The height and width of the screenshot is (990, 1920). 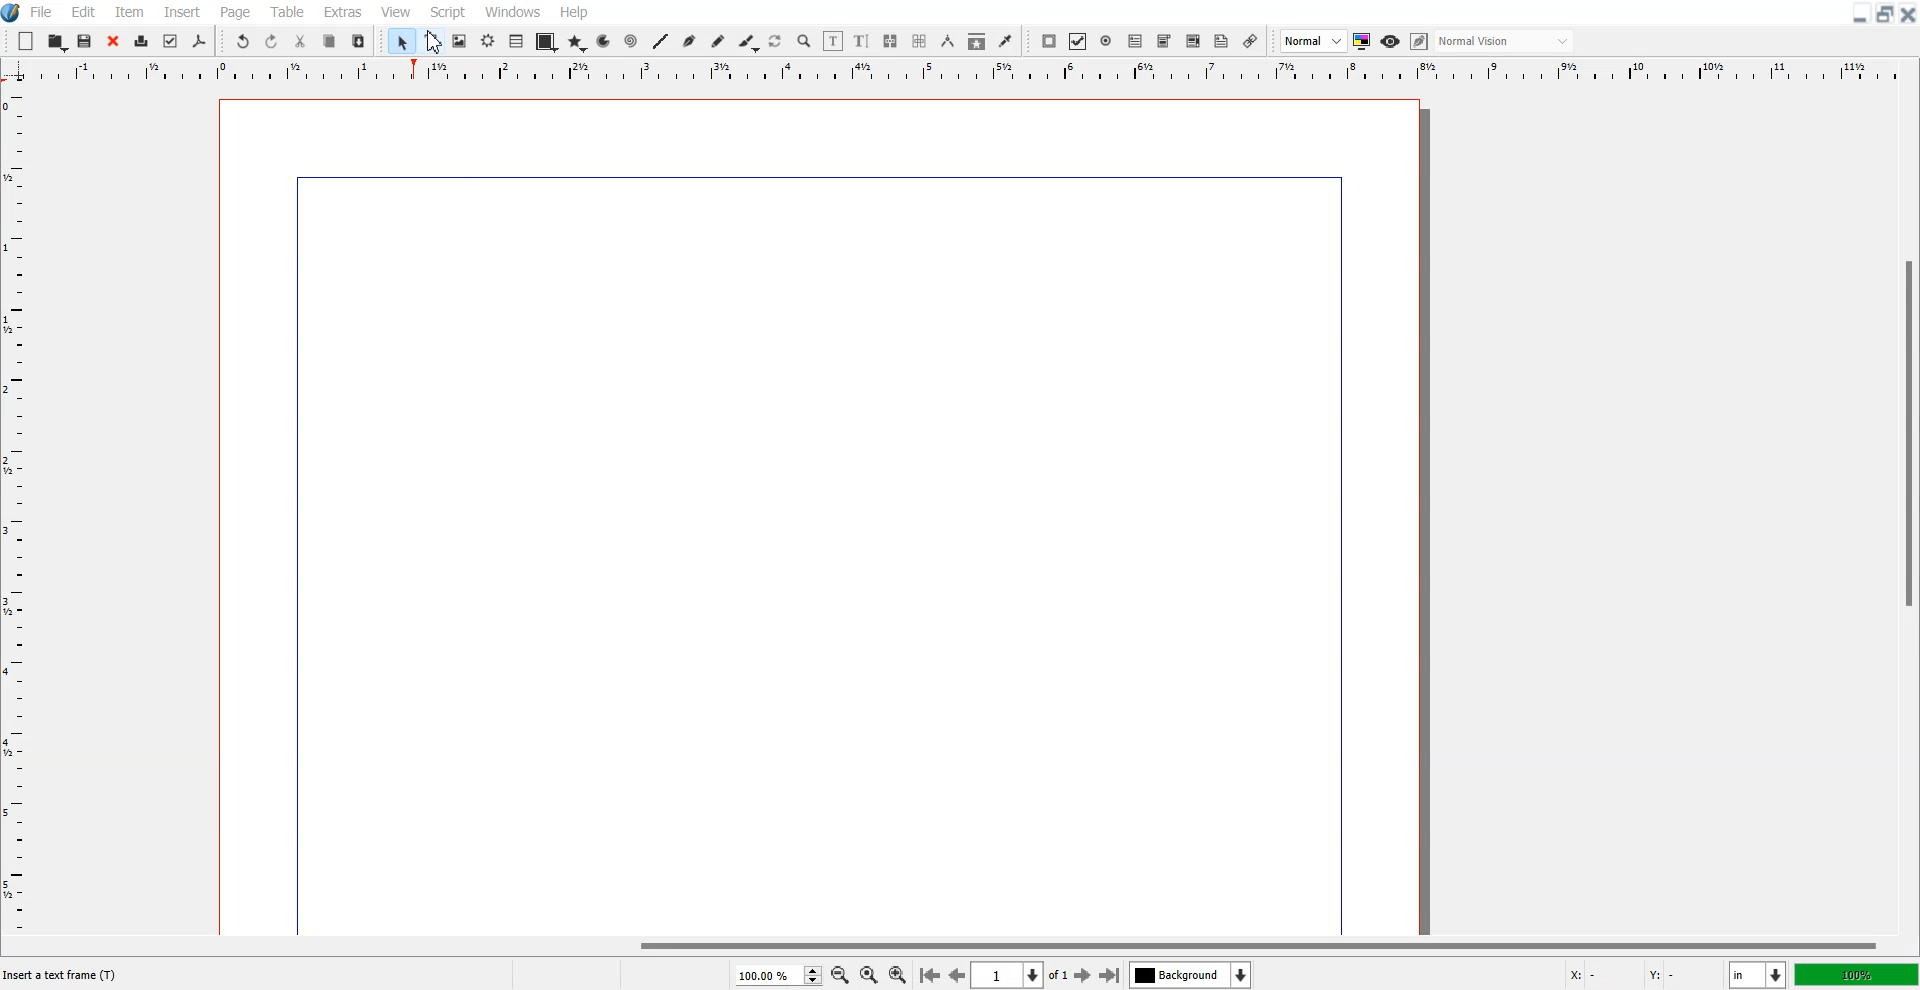 I want to click on Table, so click(x=288, y=11).